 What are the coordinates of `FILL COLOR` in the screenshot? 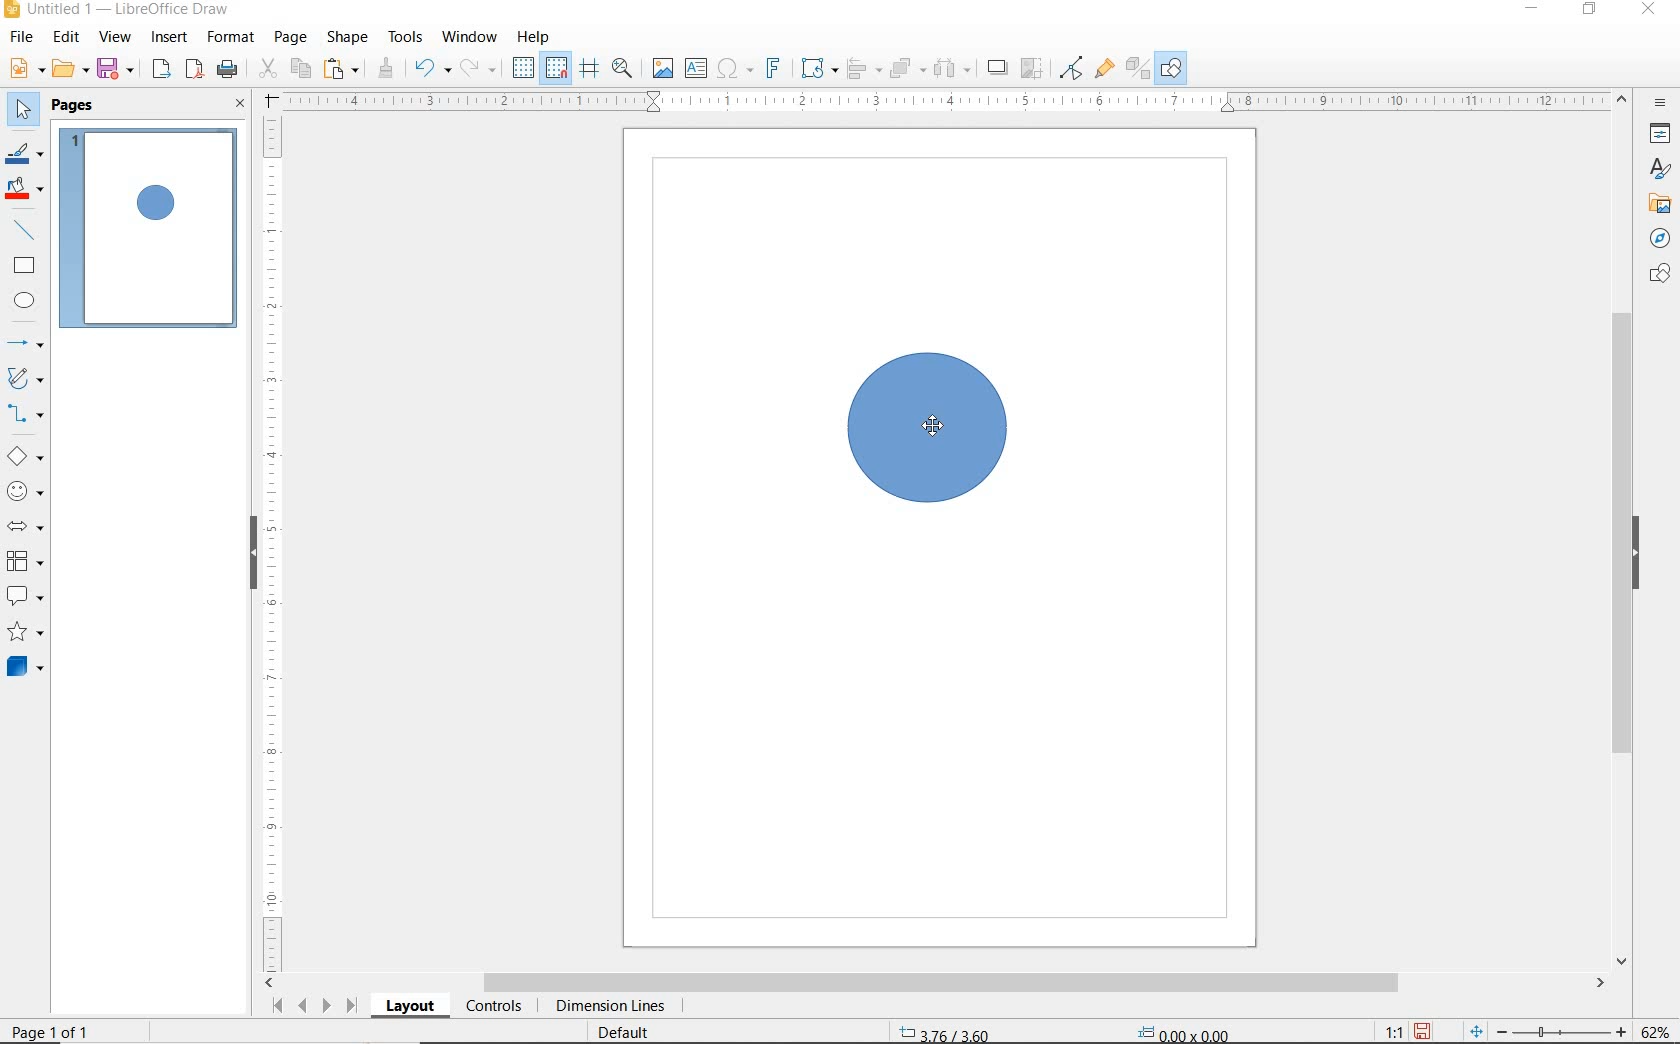 It's located at (26, 190).